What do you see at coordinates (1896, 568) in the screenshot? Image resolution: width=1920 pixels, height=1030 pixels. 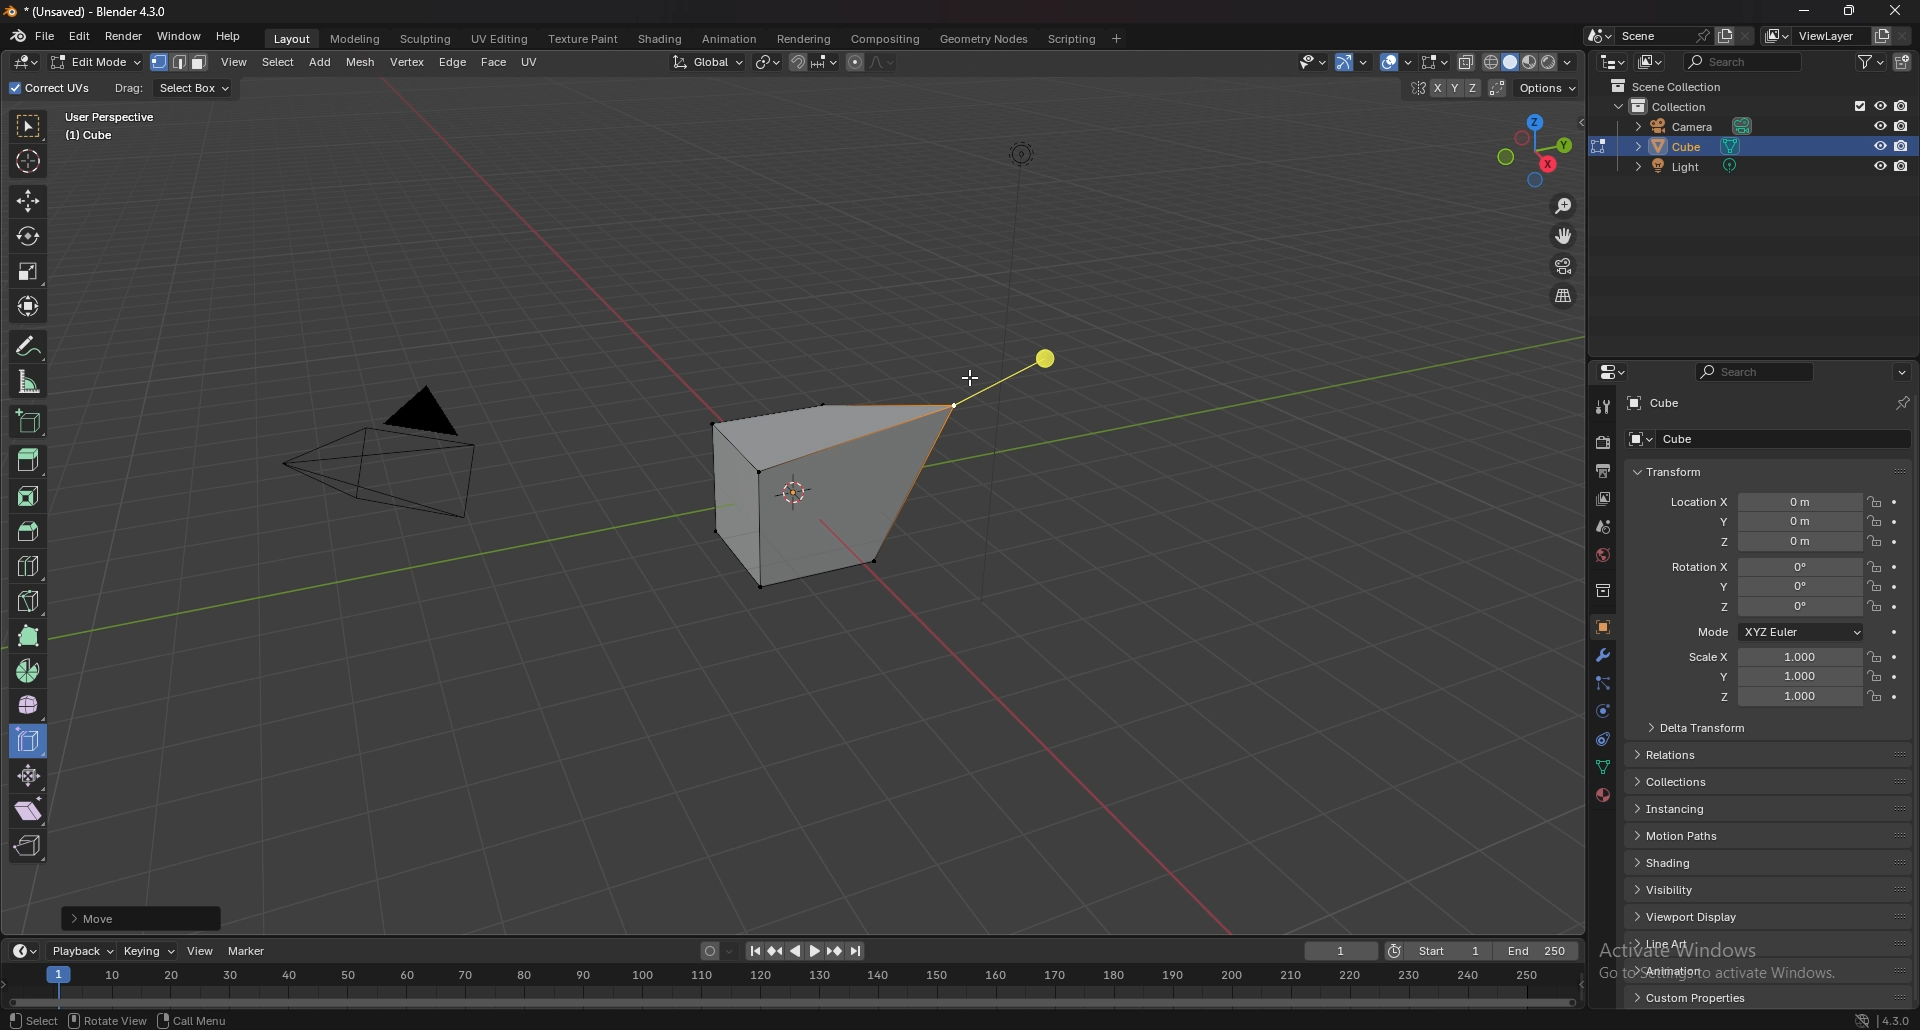 I see `animate property` at bounding box center [1896, 568].